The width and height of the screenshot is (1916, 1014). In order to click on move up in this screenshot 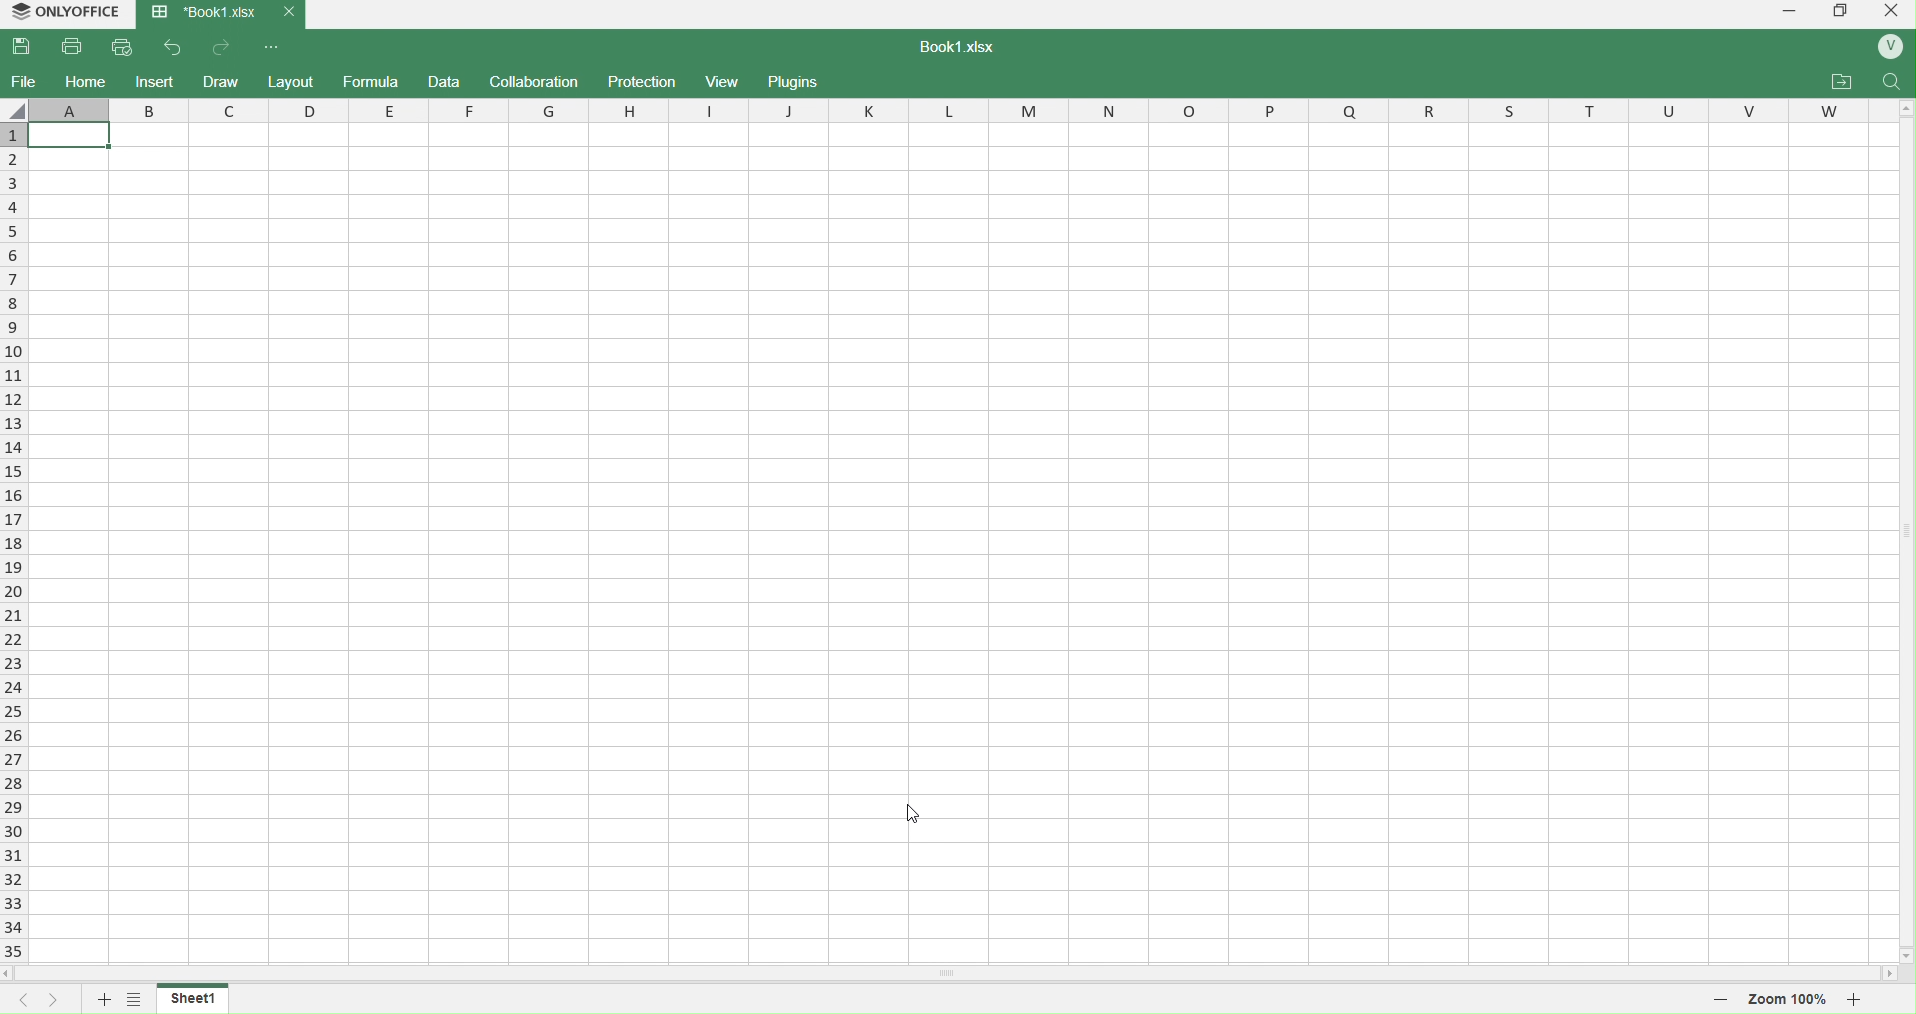, I will do `click(1904, 111)`.